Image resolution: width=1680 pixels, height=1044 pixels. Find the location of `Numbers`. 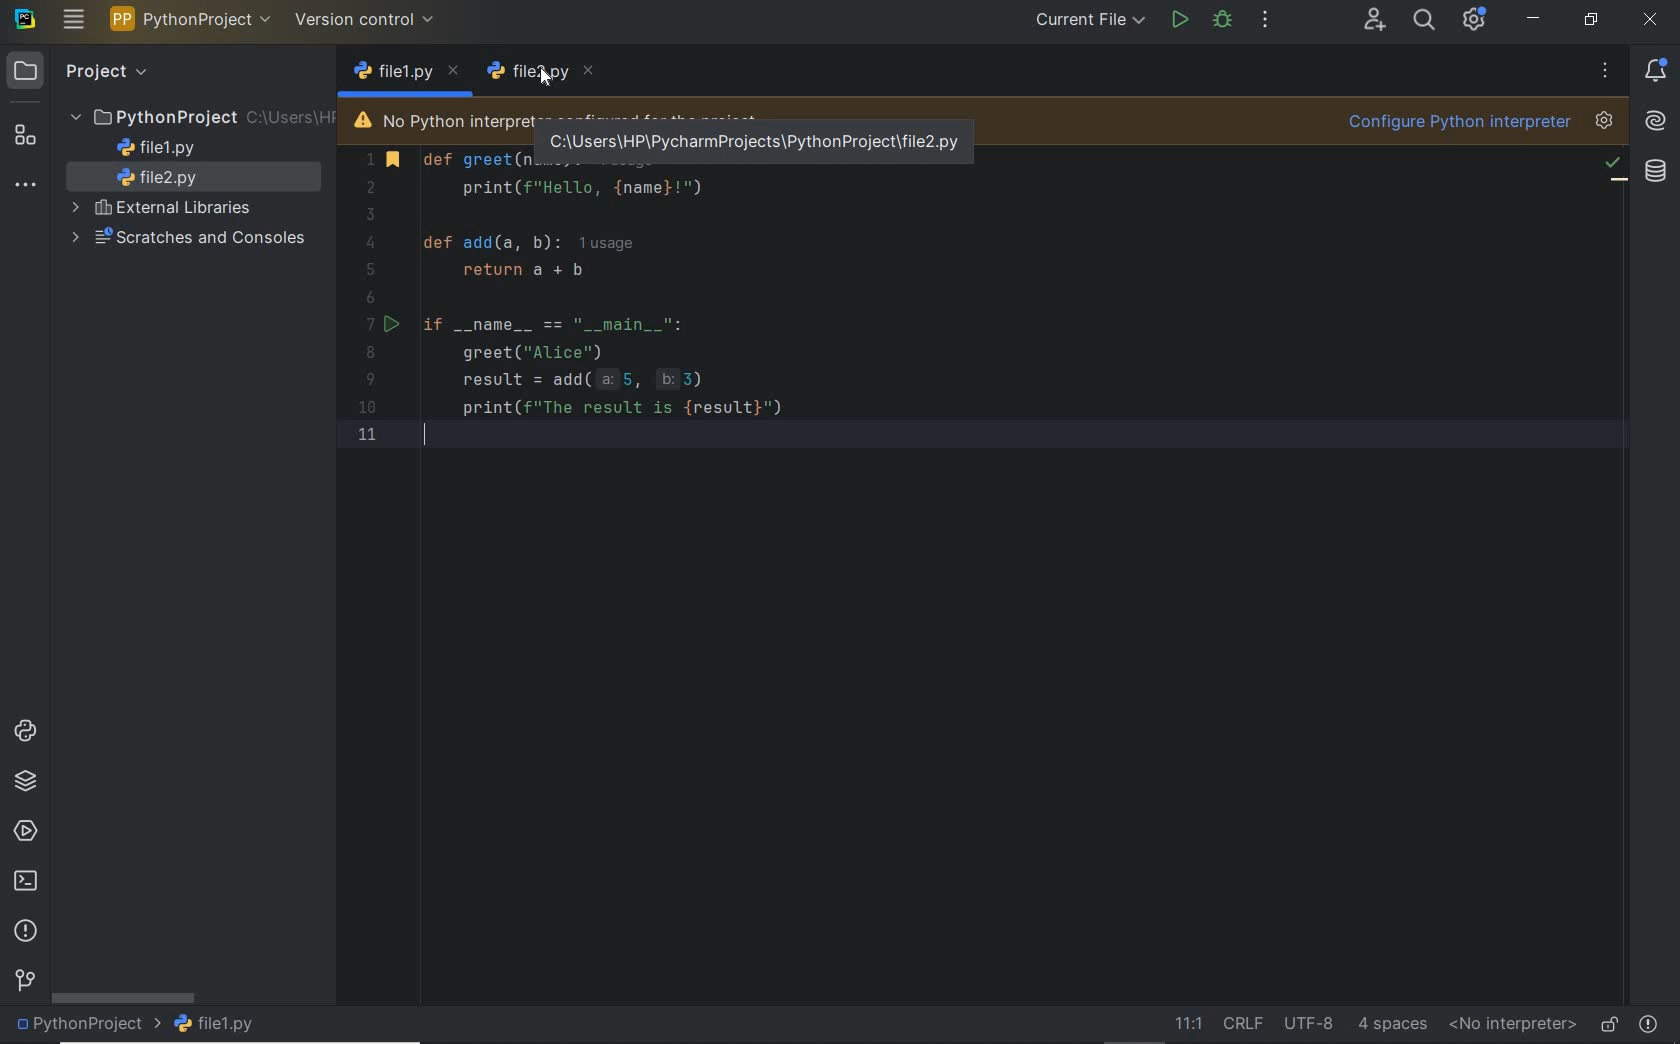

Numbers is located at coordinates (360, 304).